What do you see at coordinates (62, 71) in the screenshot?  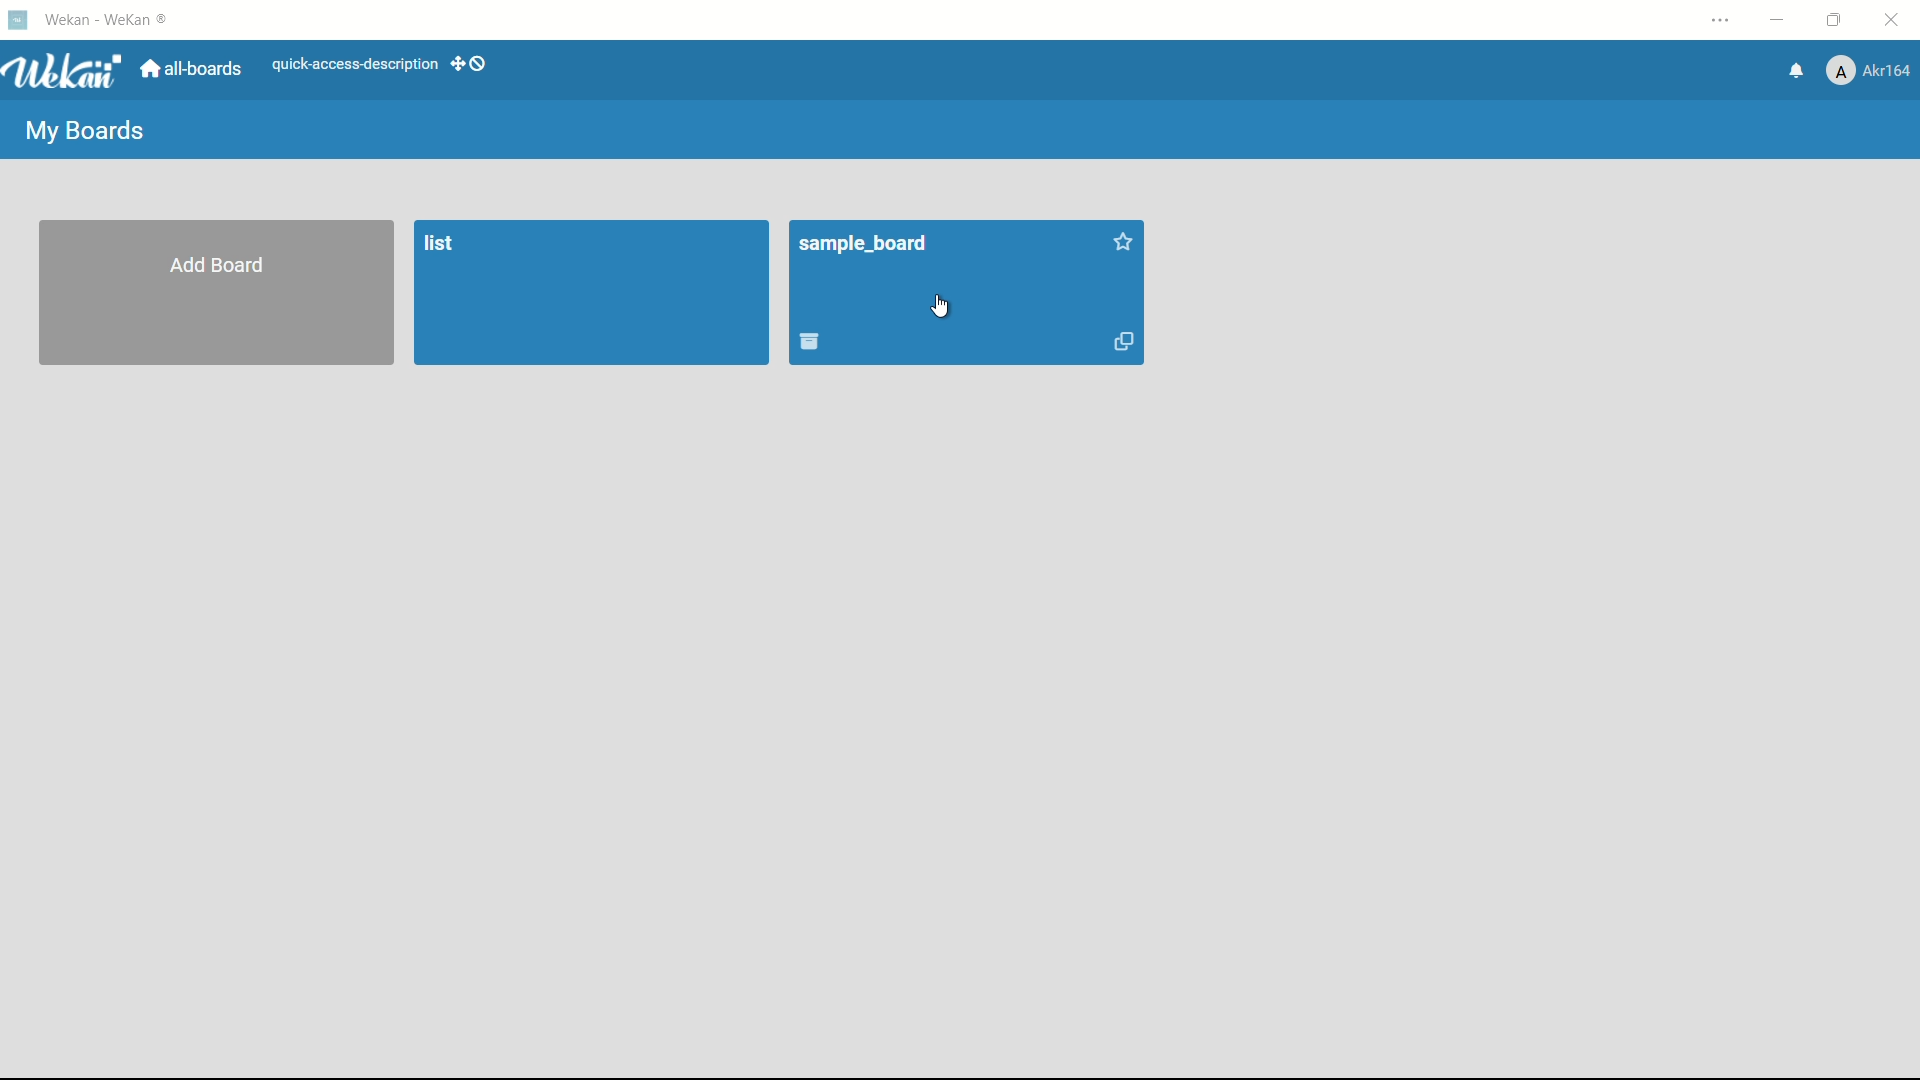 I see `app logo` at bounding box center [62, 71].